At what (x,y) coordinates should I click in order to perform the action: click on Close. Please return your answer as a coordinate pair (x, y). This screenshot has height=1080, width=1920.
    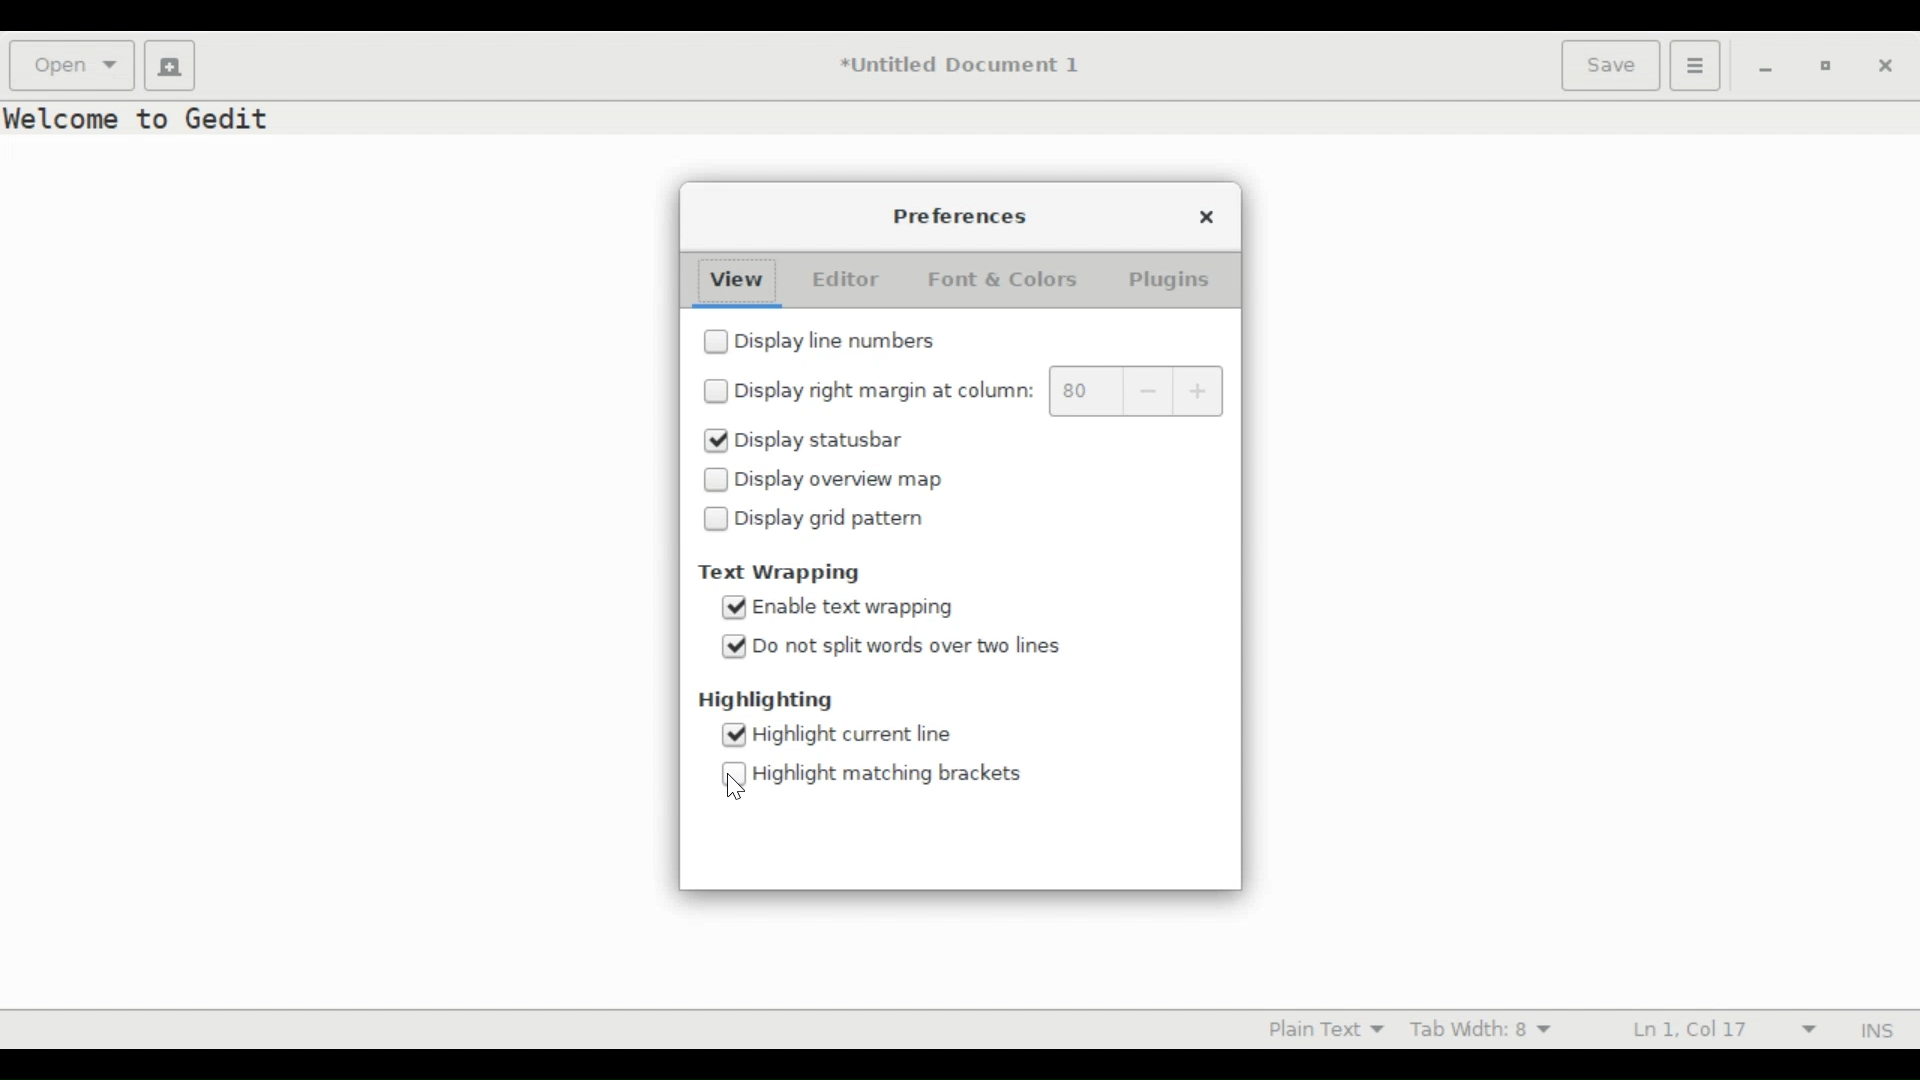
    Looking at the image, I should click on (1887, 66).